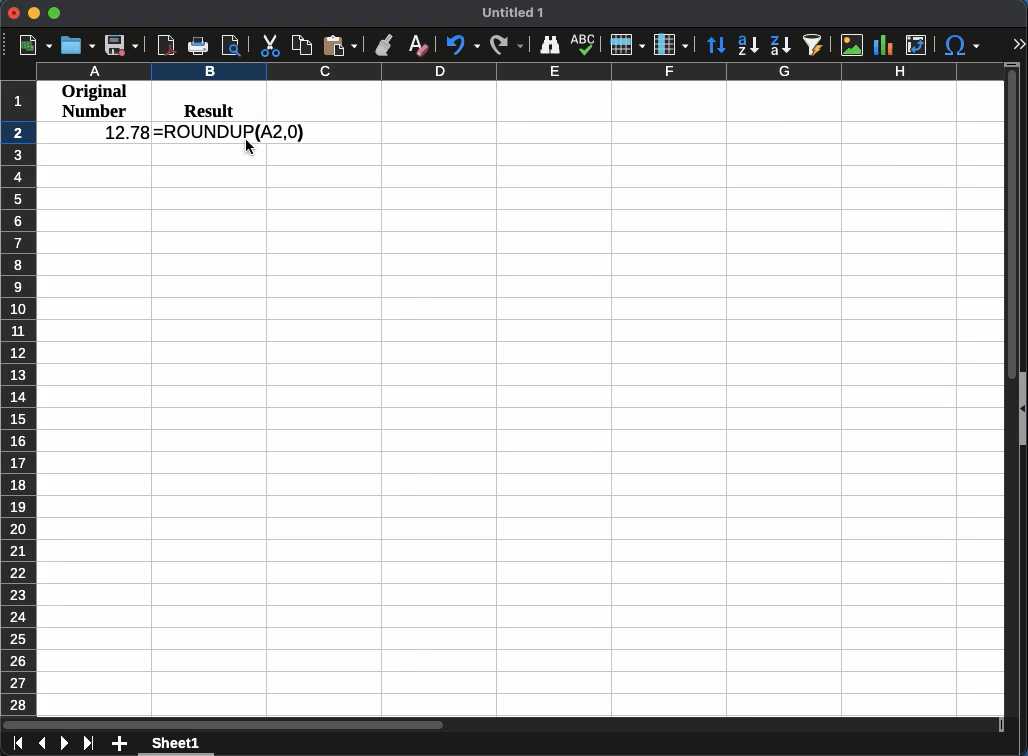  What do you see at coordinates (229, 132) in the screenshot?
I see `=ROUNDUP(A2,0)` at bounding box center [229, 132].